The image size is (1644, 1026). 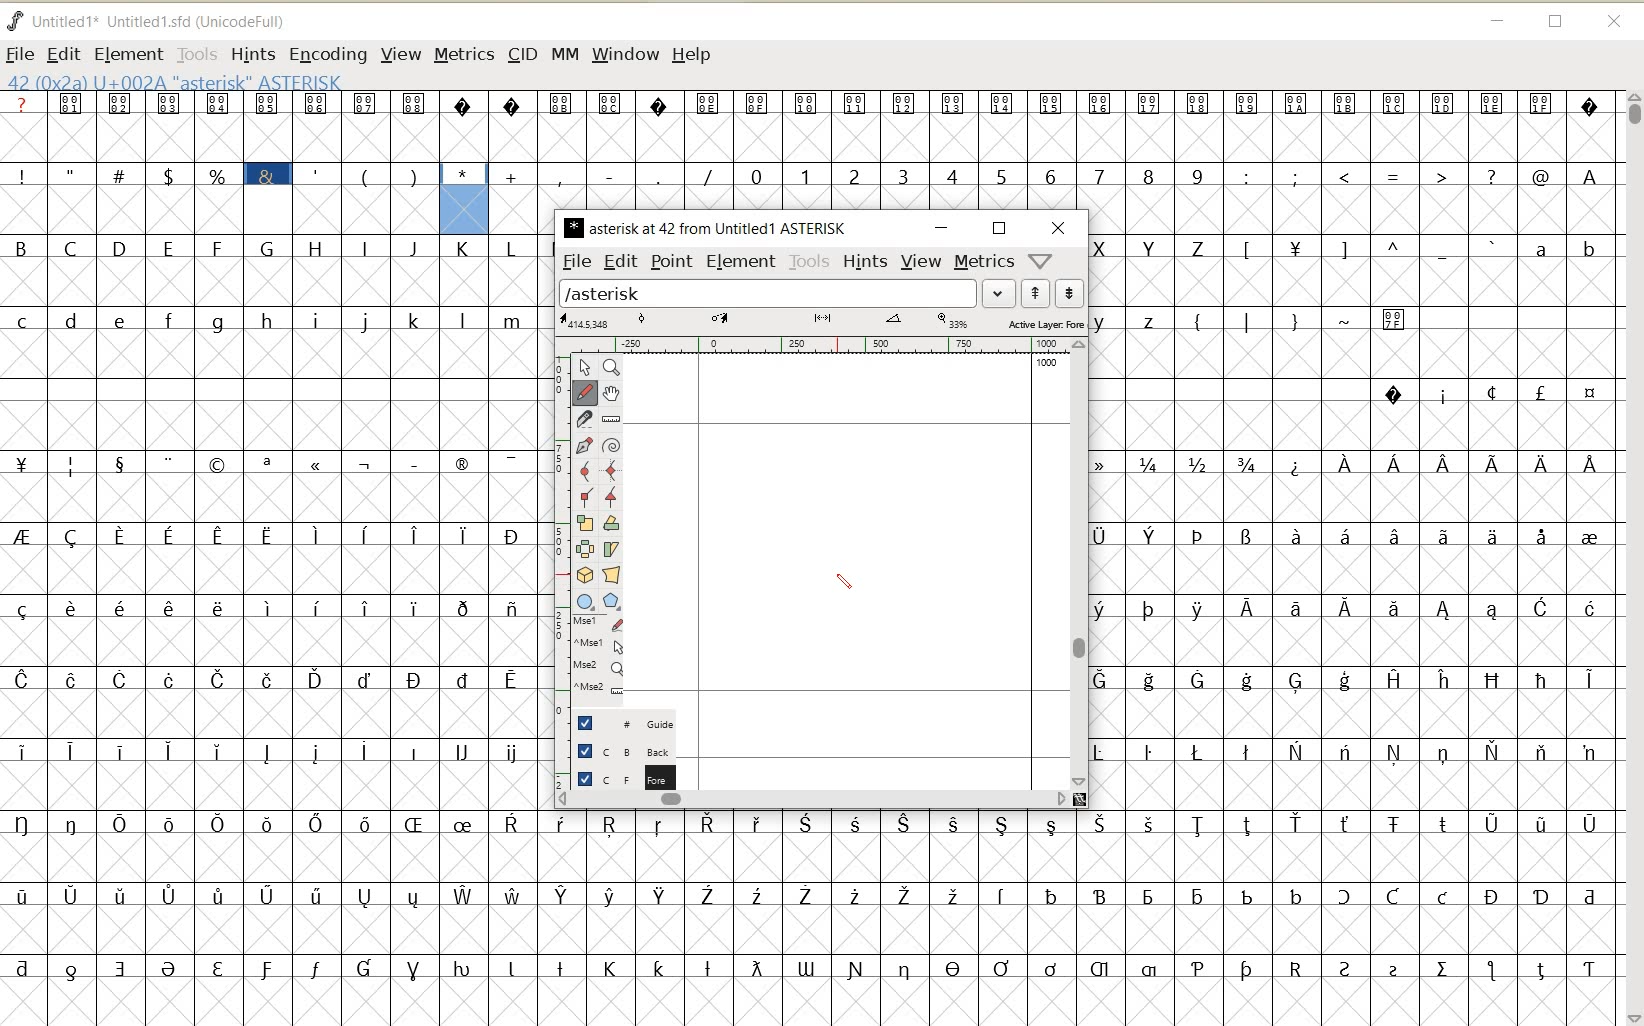 What do you see at coordinates (584, 394) in the screenshot?
I see `draw a freehand curve` at bounding box center [584, 394].